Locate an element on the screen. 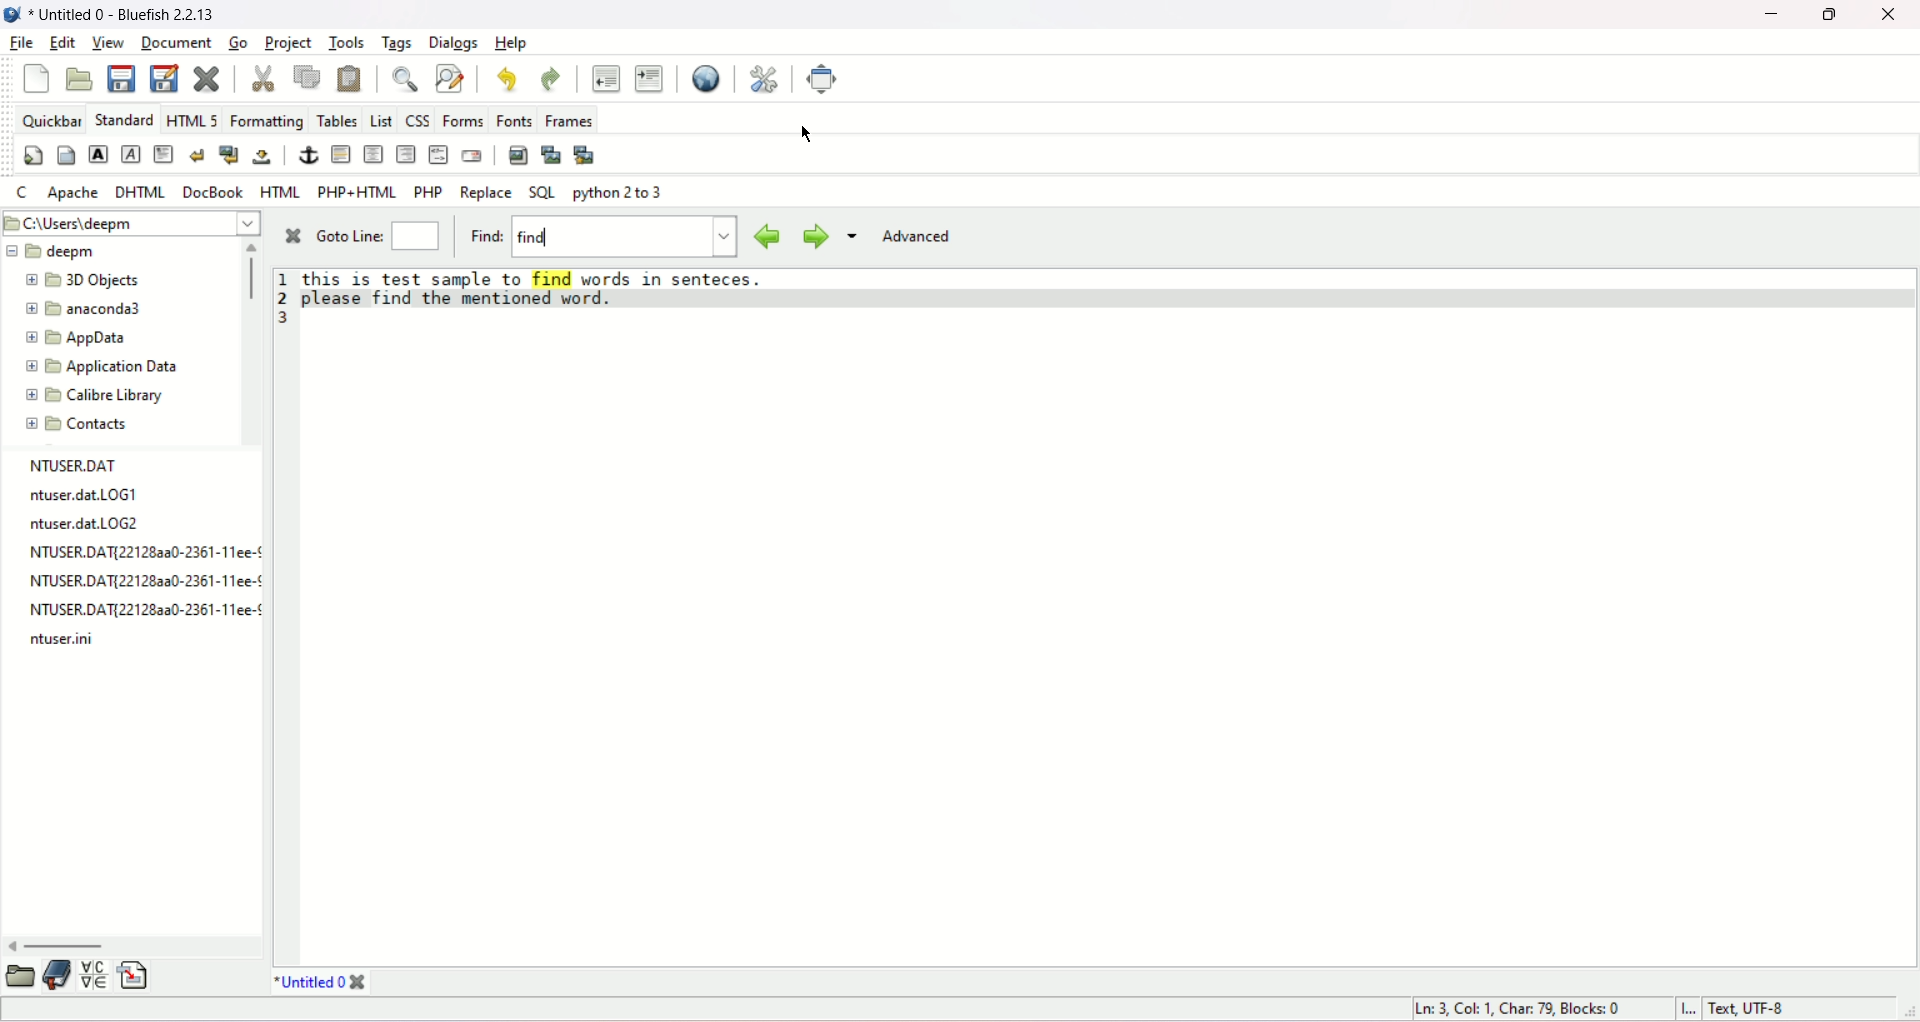 This screenshot has height=1022, width=1920. center is located at coordinates (376, 157).